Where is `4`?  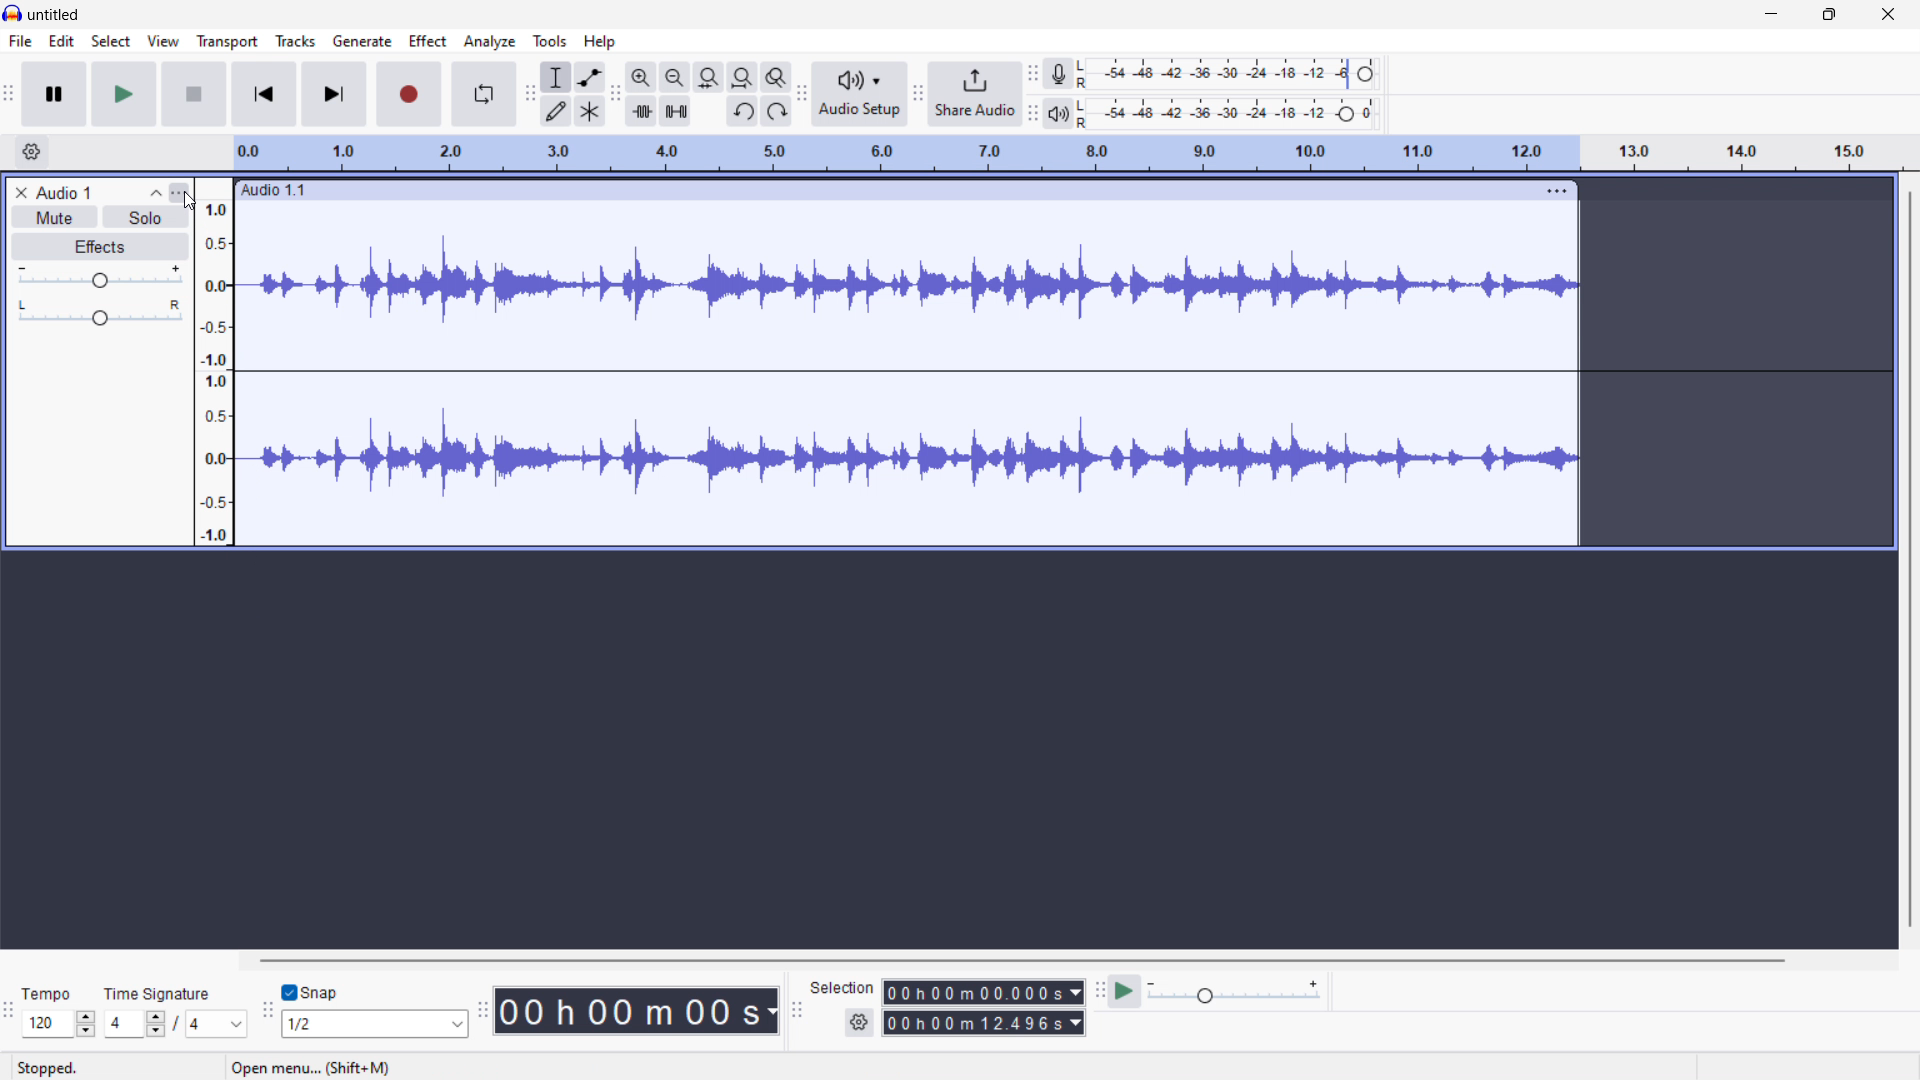
4 is located at coordinates (119, 1024).